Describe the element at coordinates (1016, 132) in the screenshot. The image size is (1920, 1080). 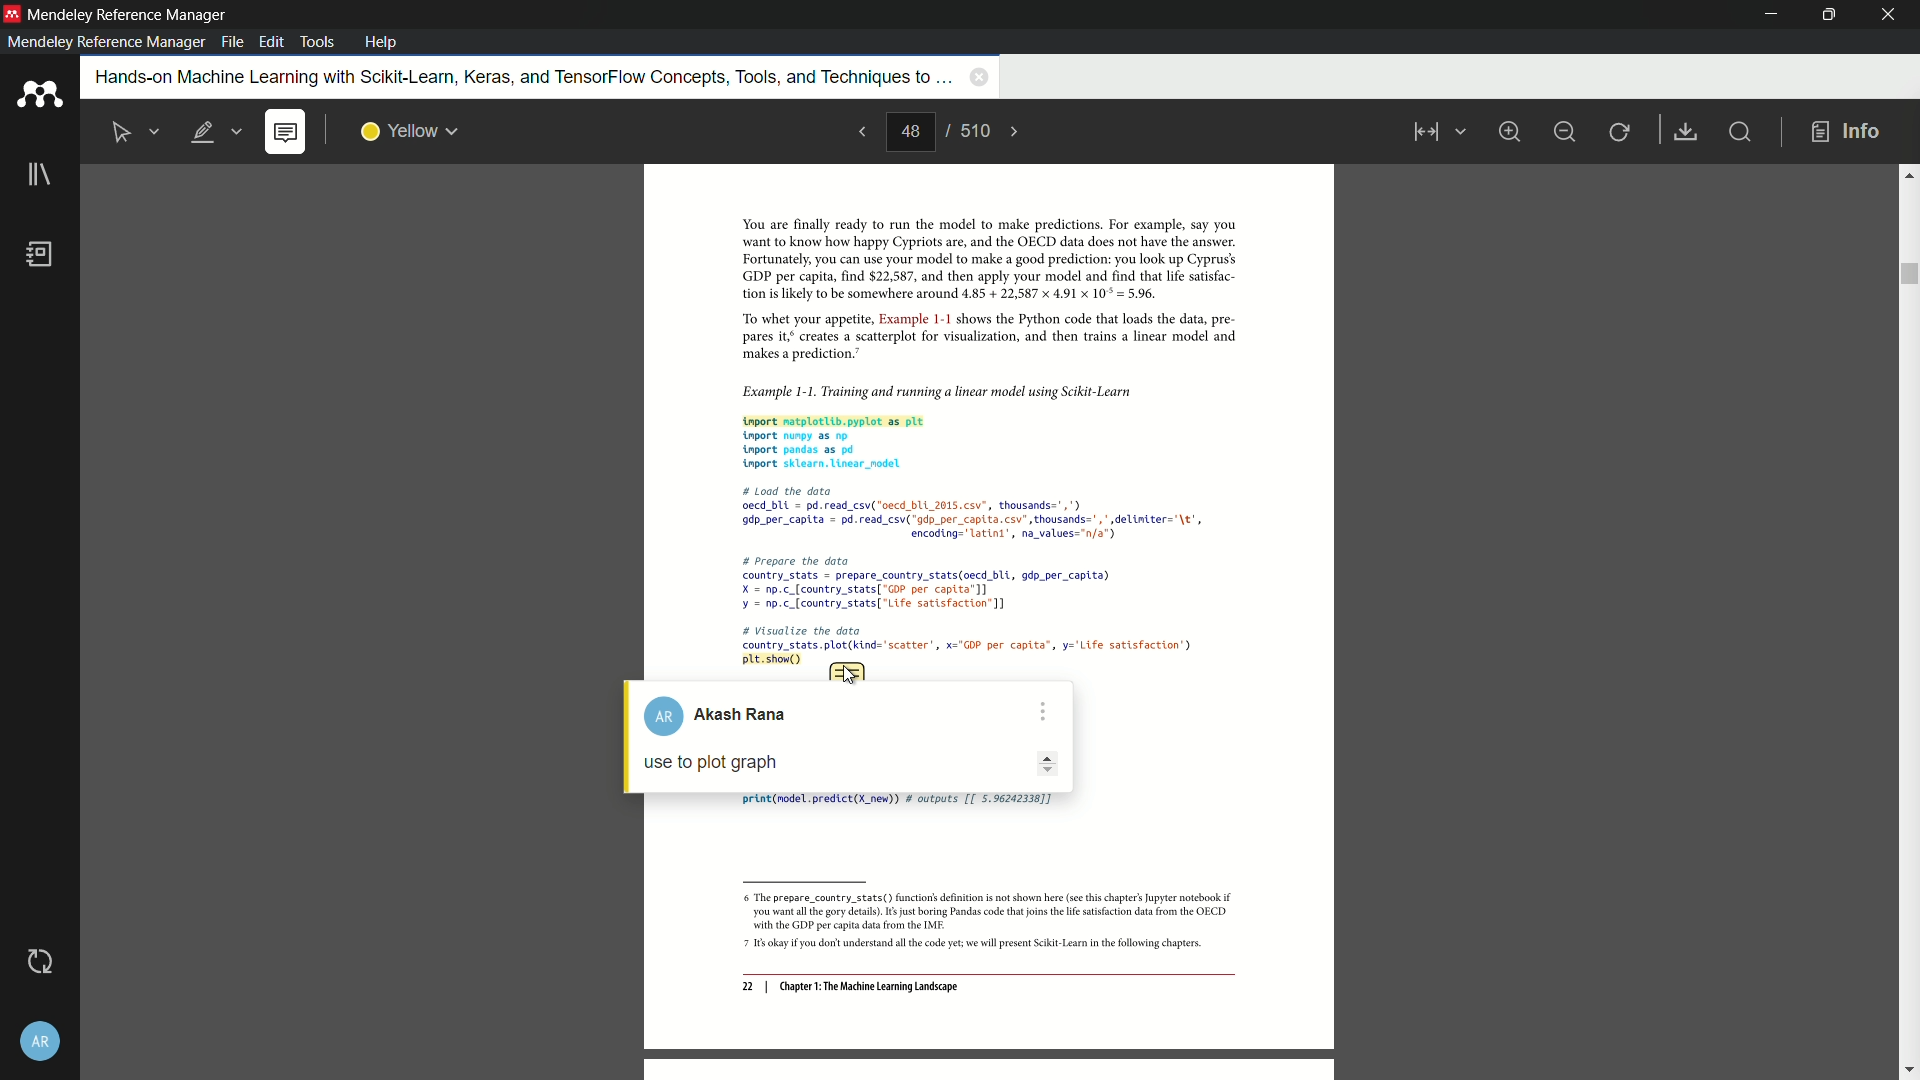
I see `next page` at that location.